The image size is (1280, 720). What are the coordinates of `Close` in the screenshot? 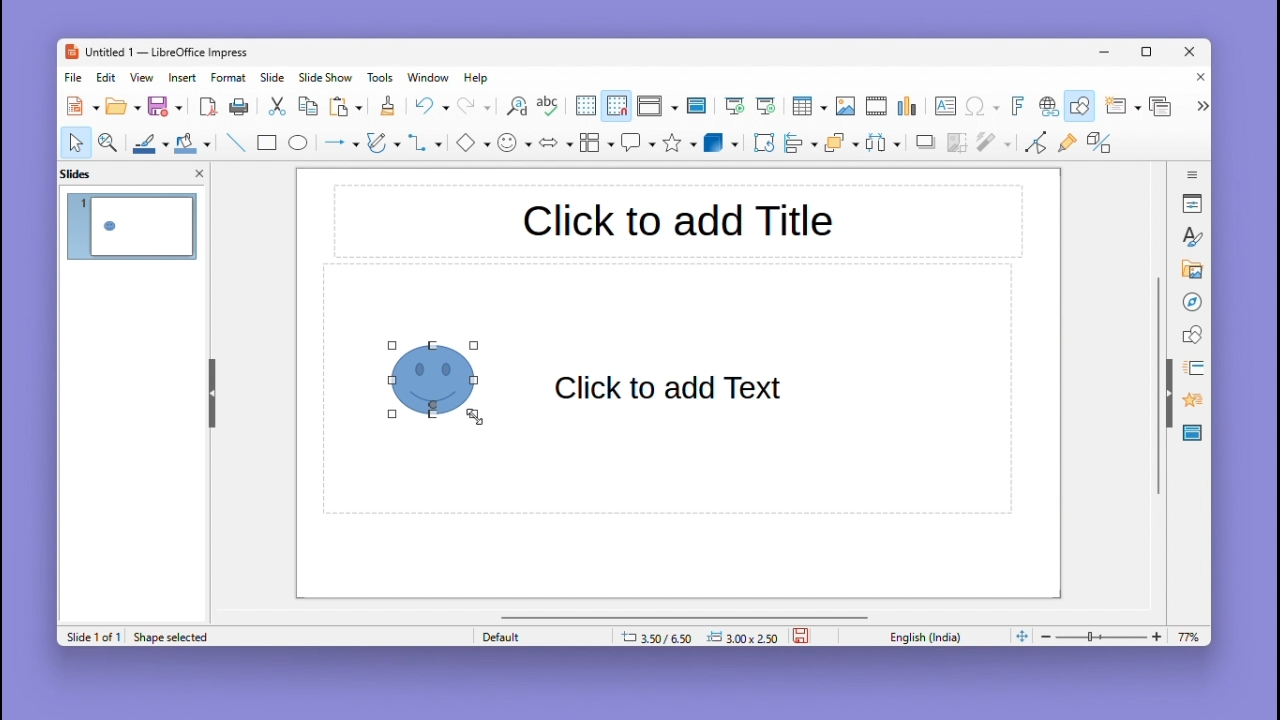 It's located at (1196, 79).